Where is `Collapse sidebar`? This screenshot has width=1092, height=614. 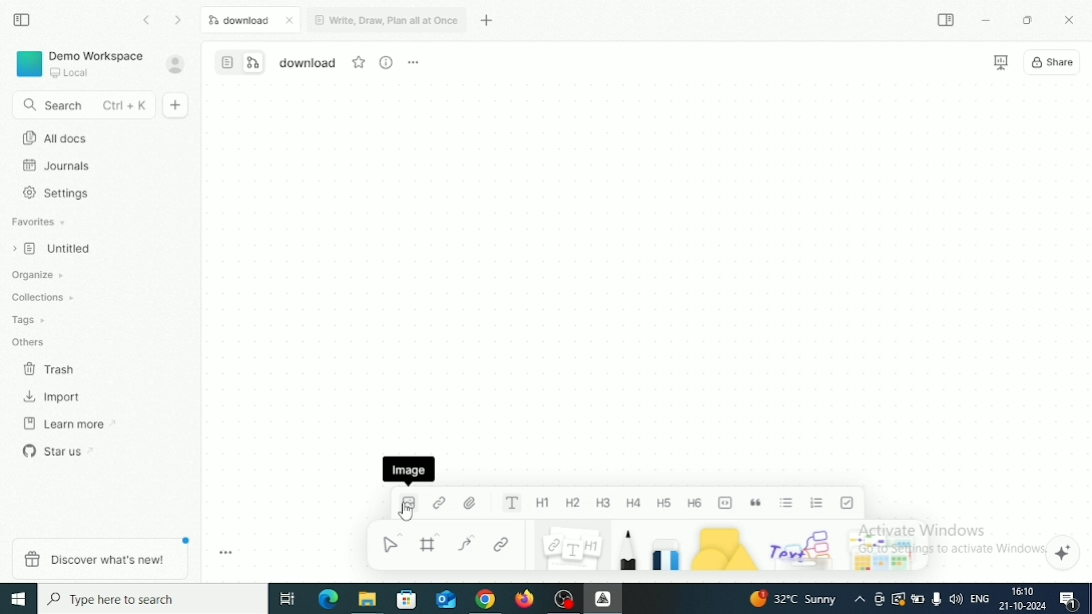 Collapse sidebar is located at coordinates (23, 20).